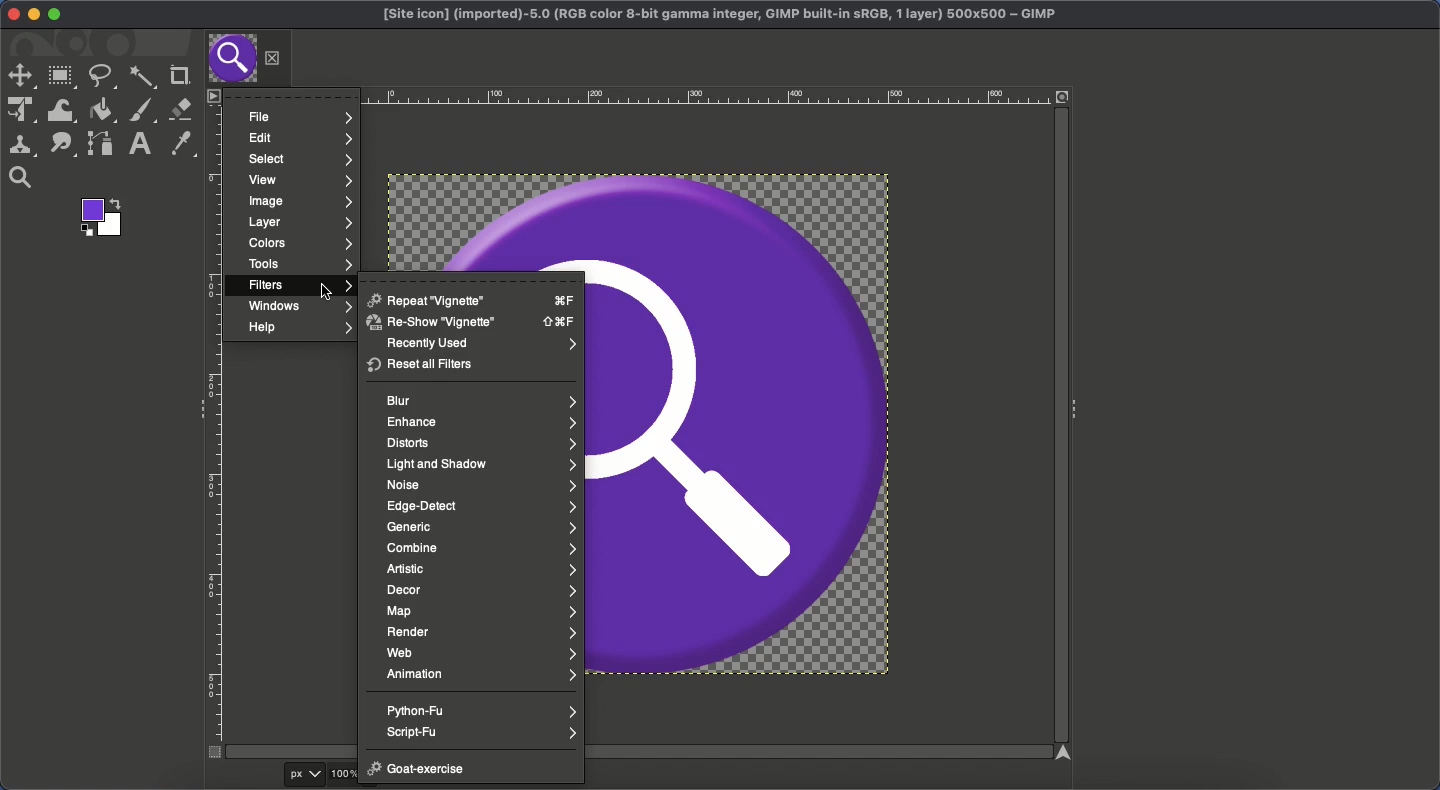  Describe the element at coordinates (478, 423) in the screenshot. I see `Enhance` at that location.